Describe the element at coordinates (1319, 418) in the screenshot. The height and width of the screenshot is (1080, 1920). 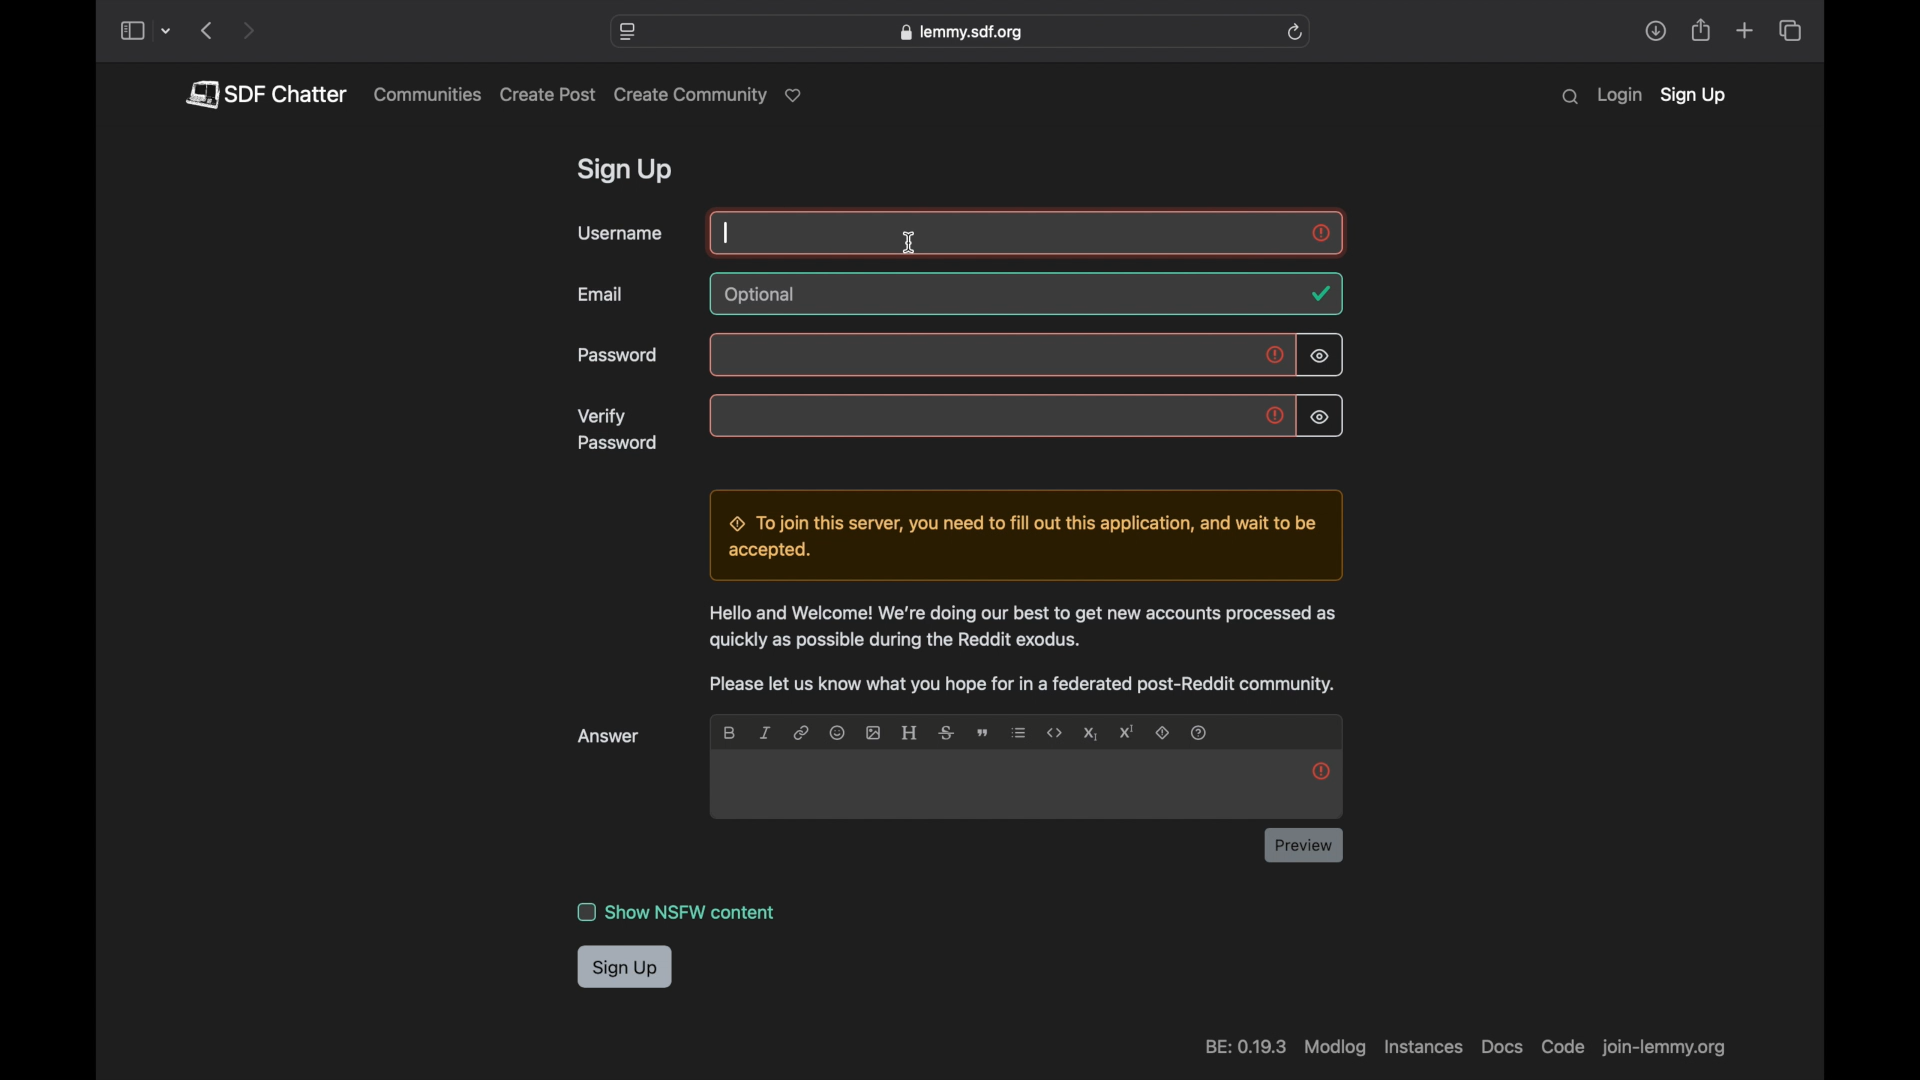
I see `visibility ` at that location.